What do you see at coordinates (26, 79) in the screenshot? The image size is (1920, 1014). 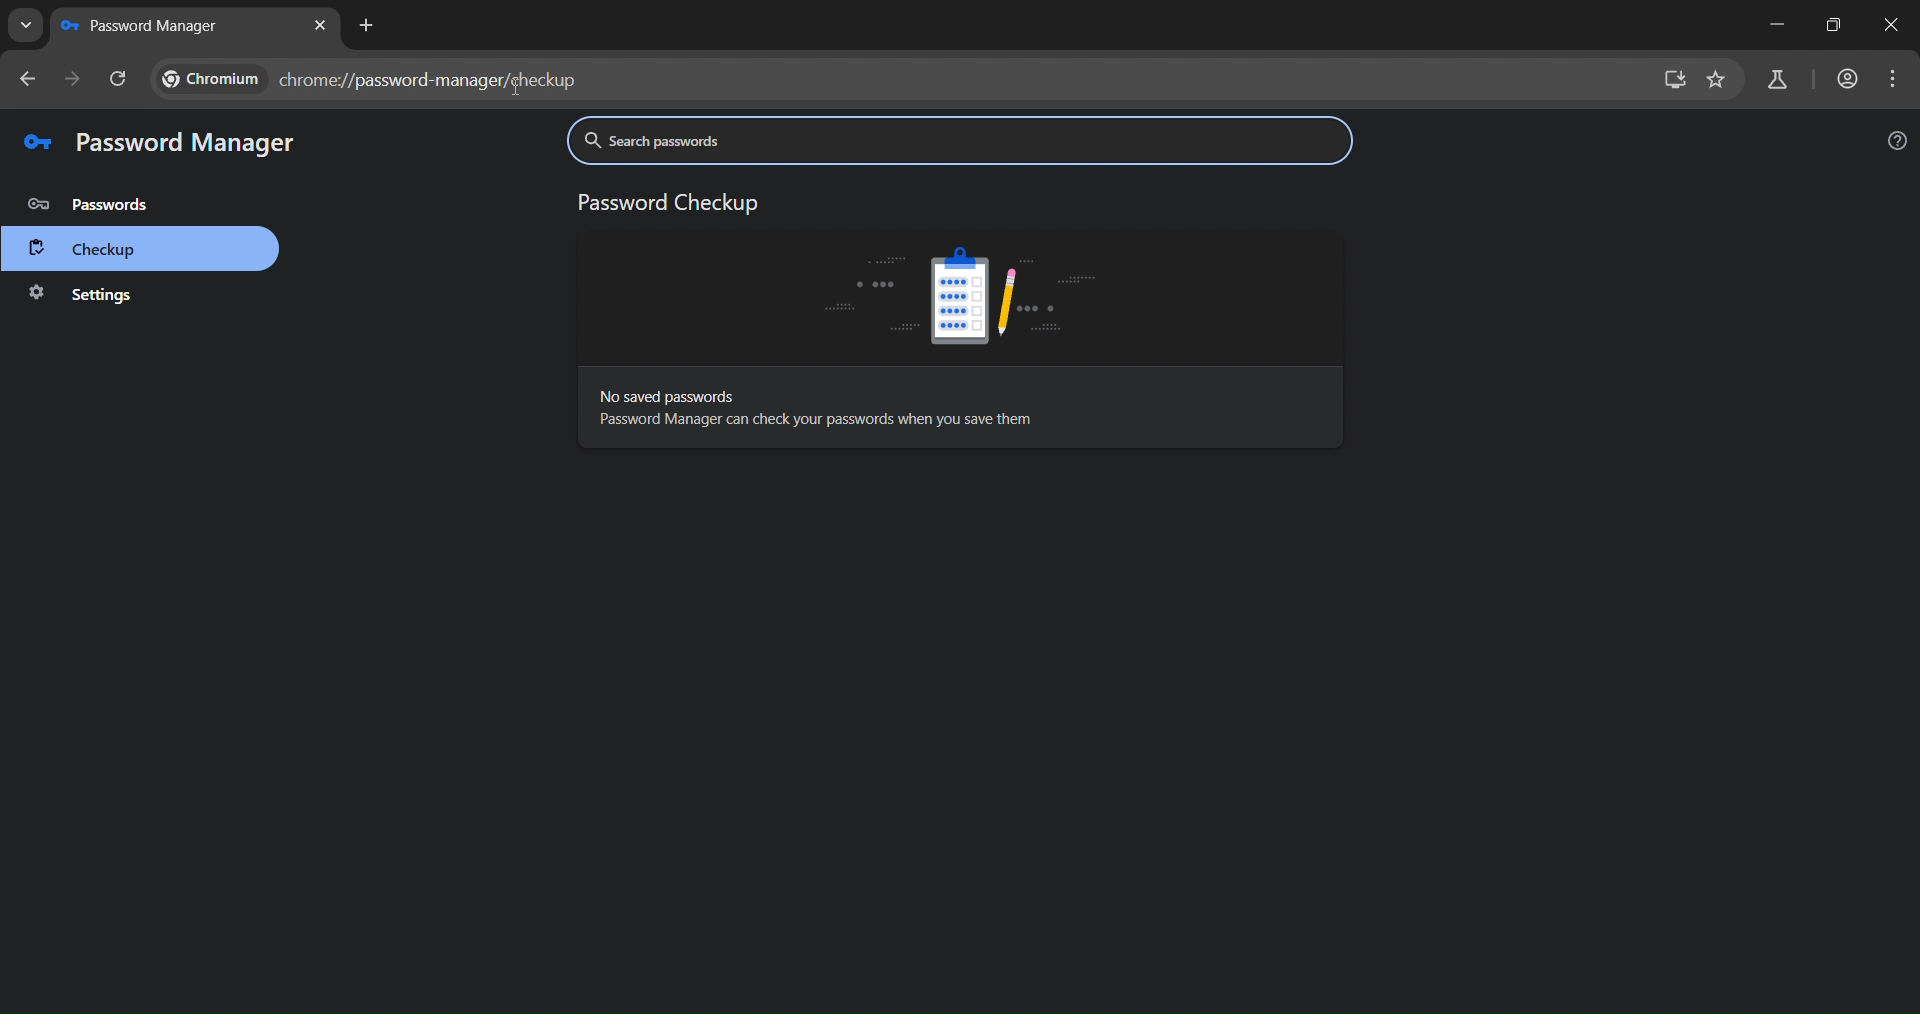 I see `go back one page` at bounding box center [26, 79].